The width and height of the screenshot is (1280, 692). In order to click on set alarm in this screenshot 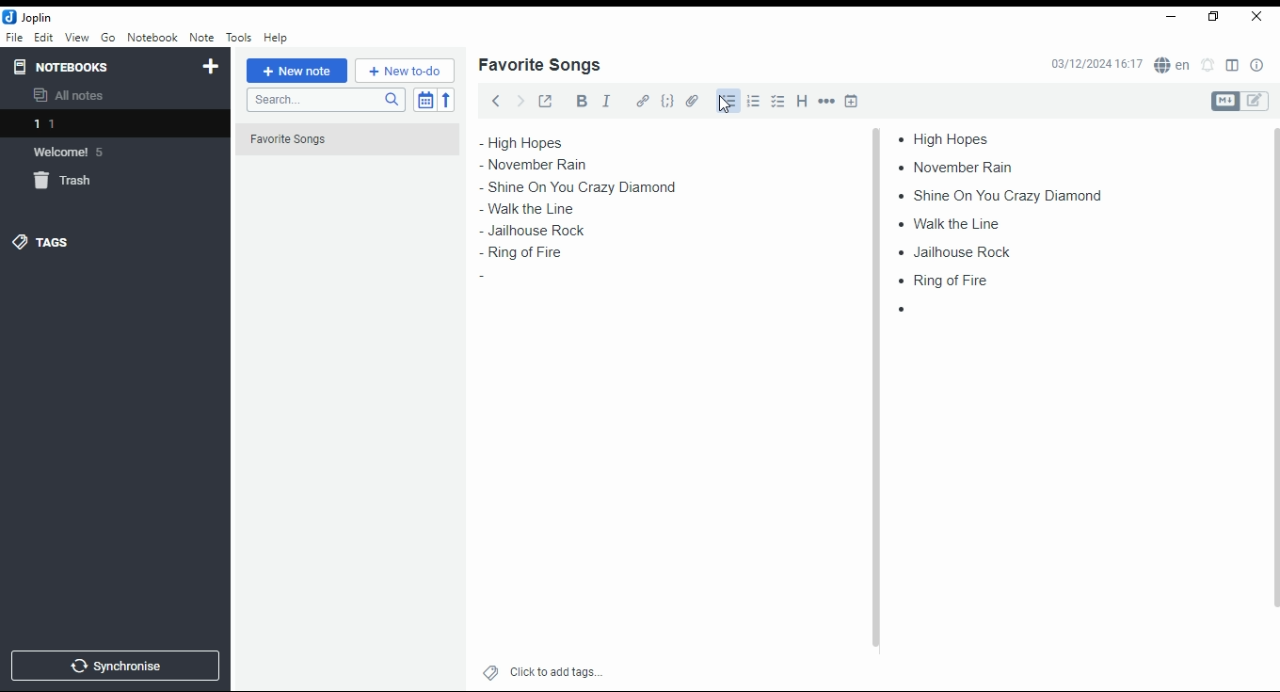, I will do `click(1209, 65)`.